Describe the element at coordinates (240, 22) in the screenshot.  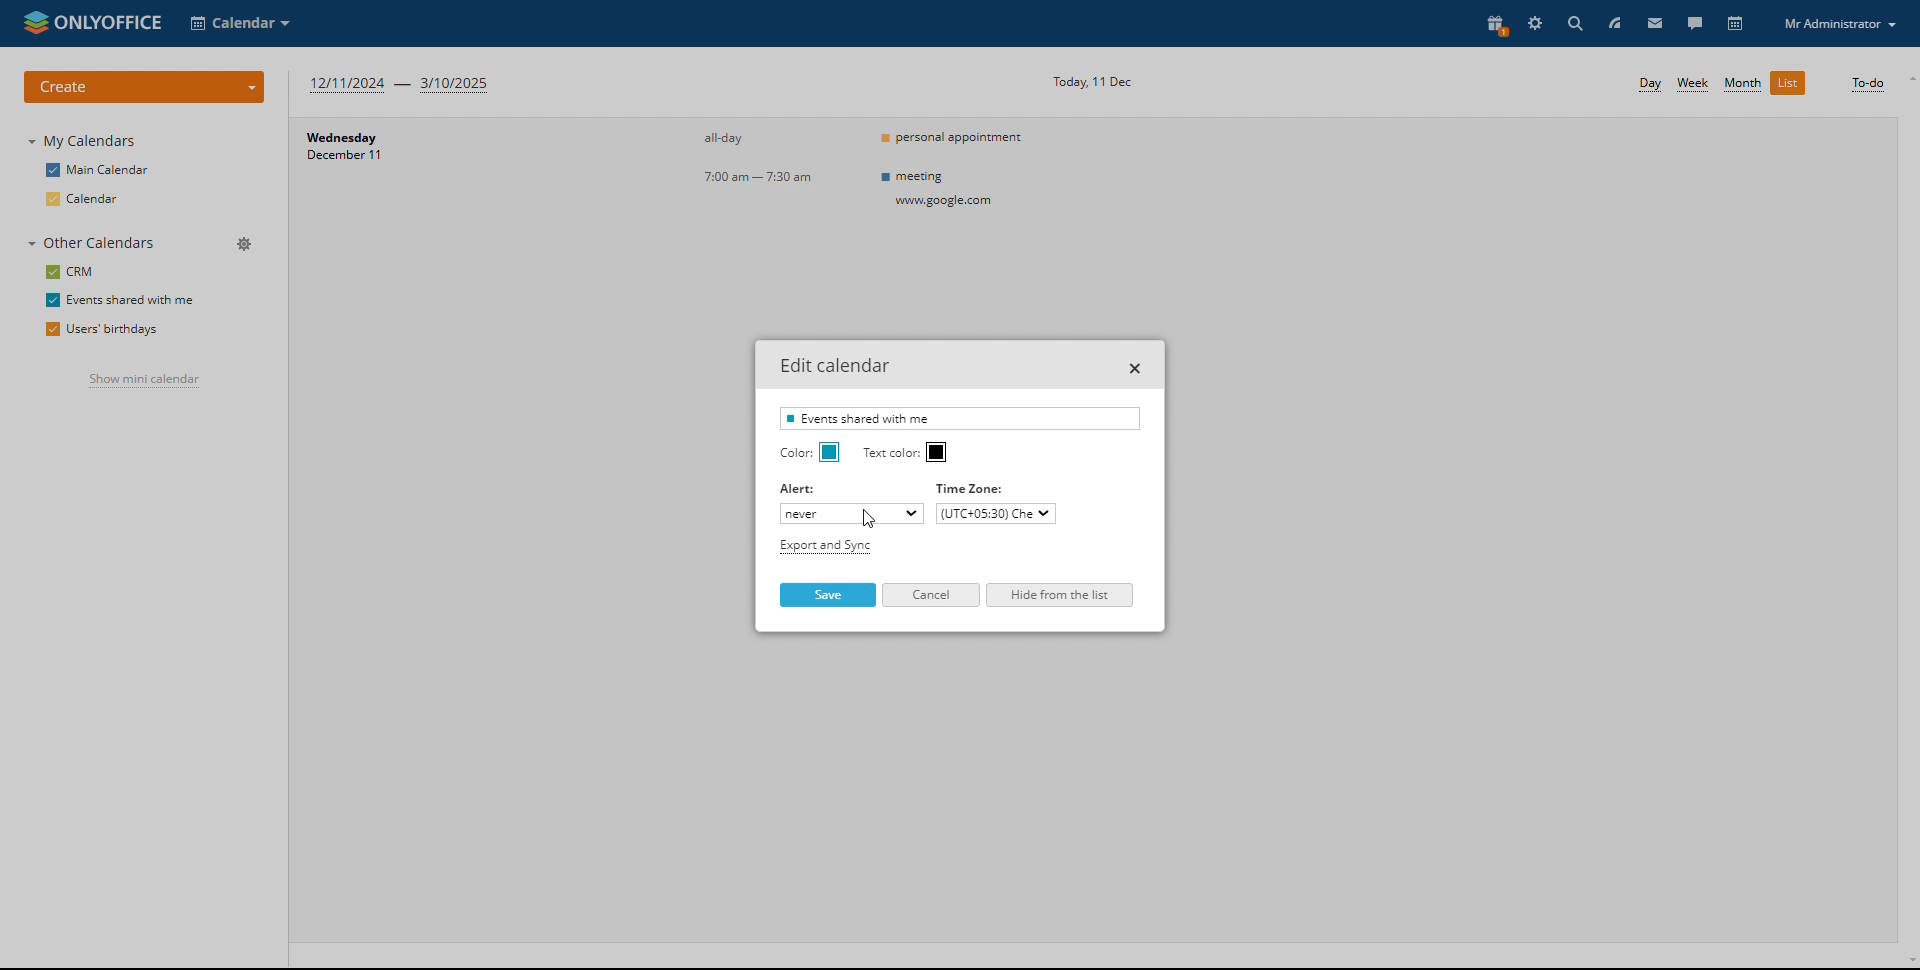
I see `select application` at that location.